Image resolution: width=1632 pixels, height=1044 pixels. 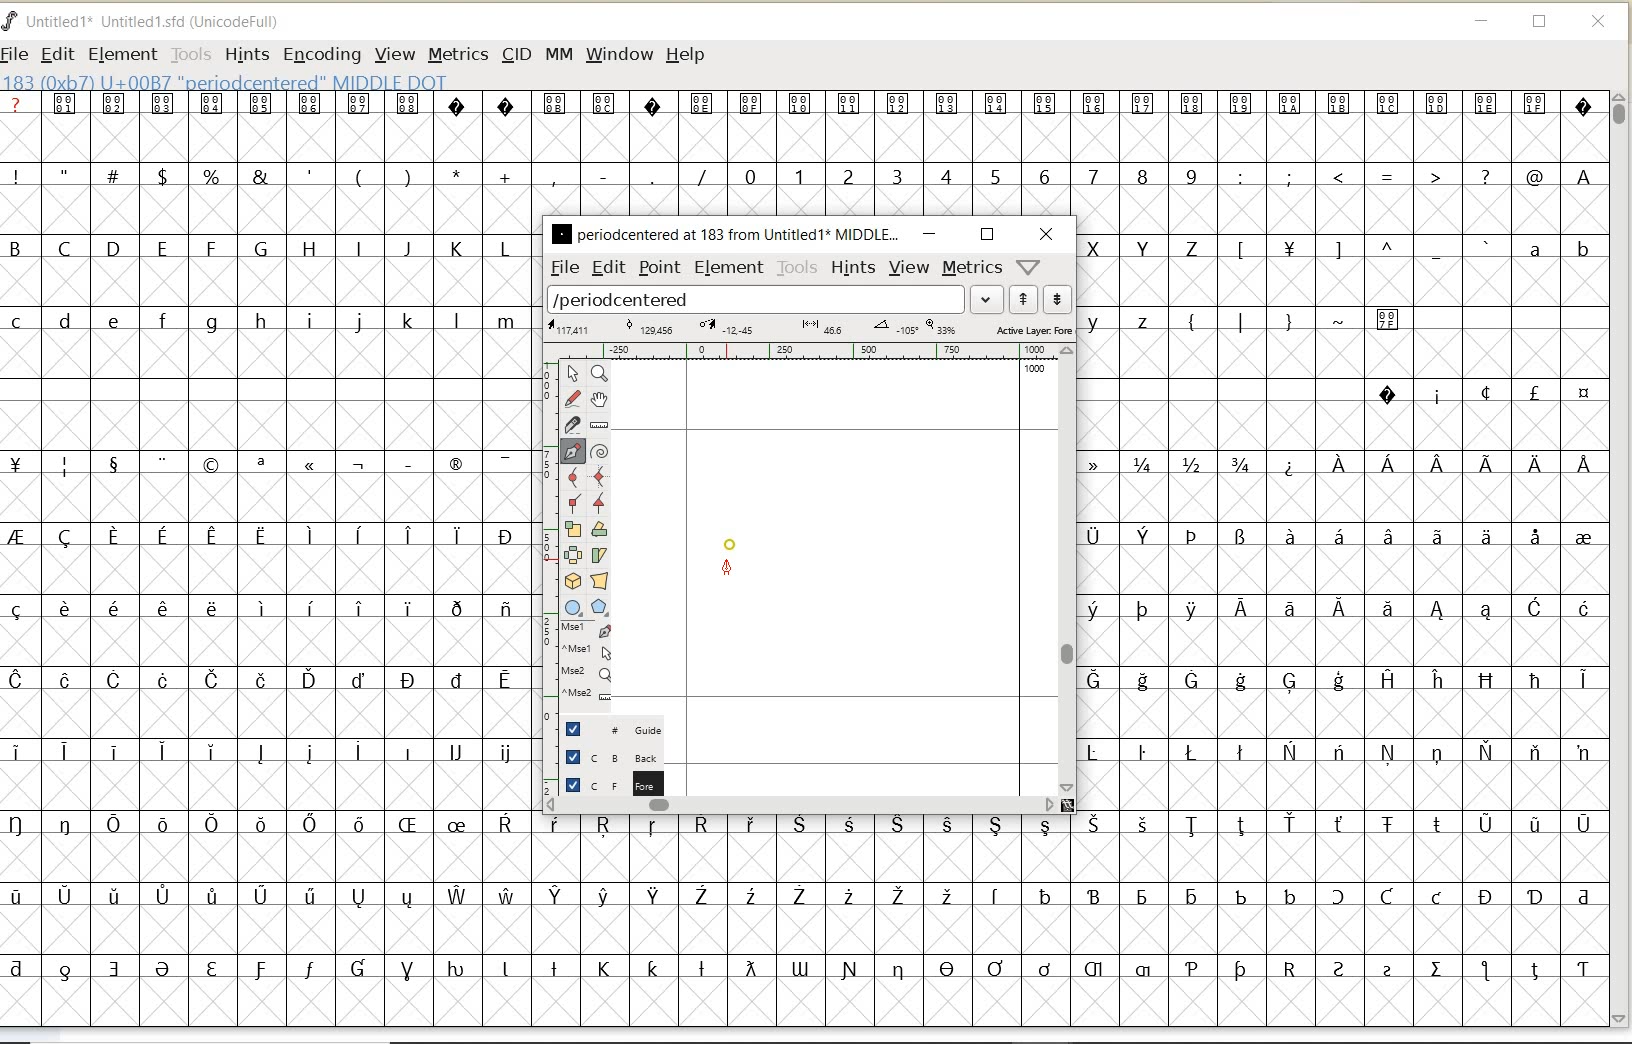 I want to click on METRICS, so click(x=457, y=56).